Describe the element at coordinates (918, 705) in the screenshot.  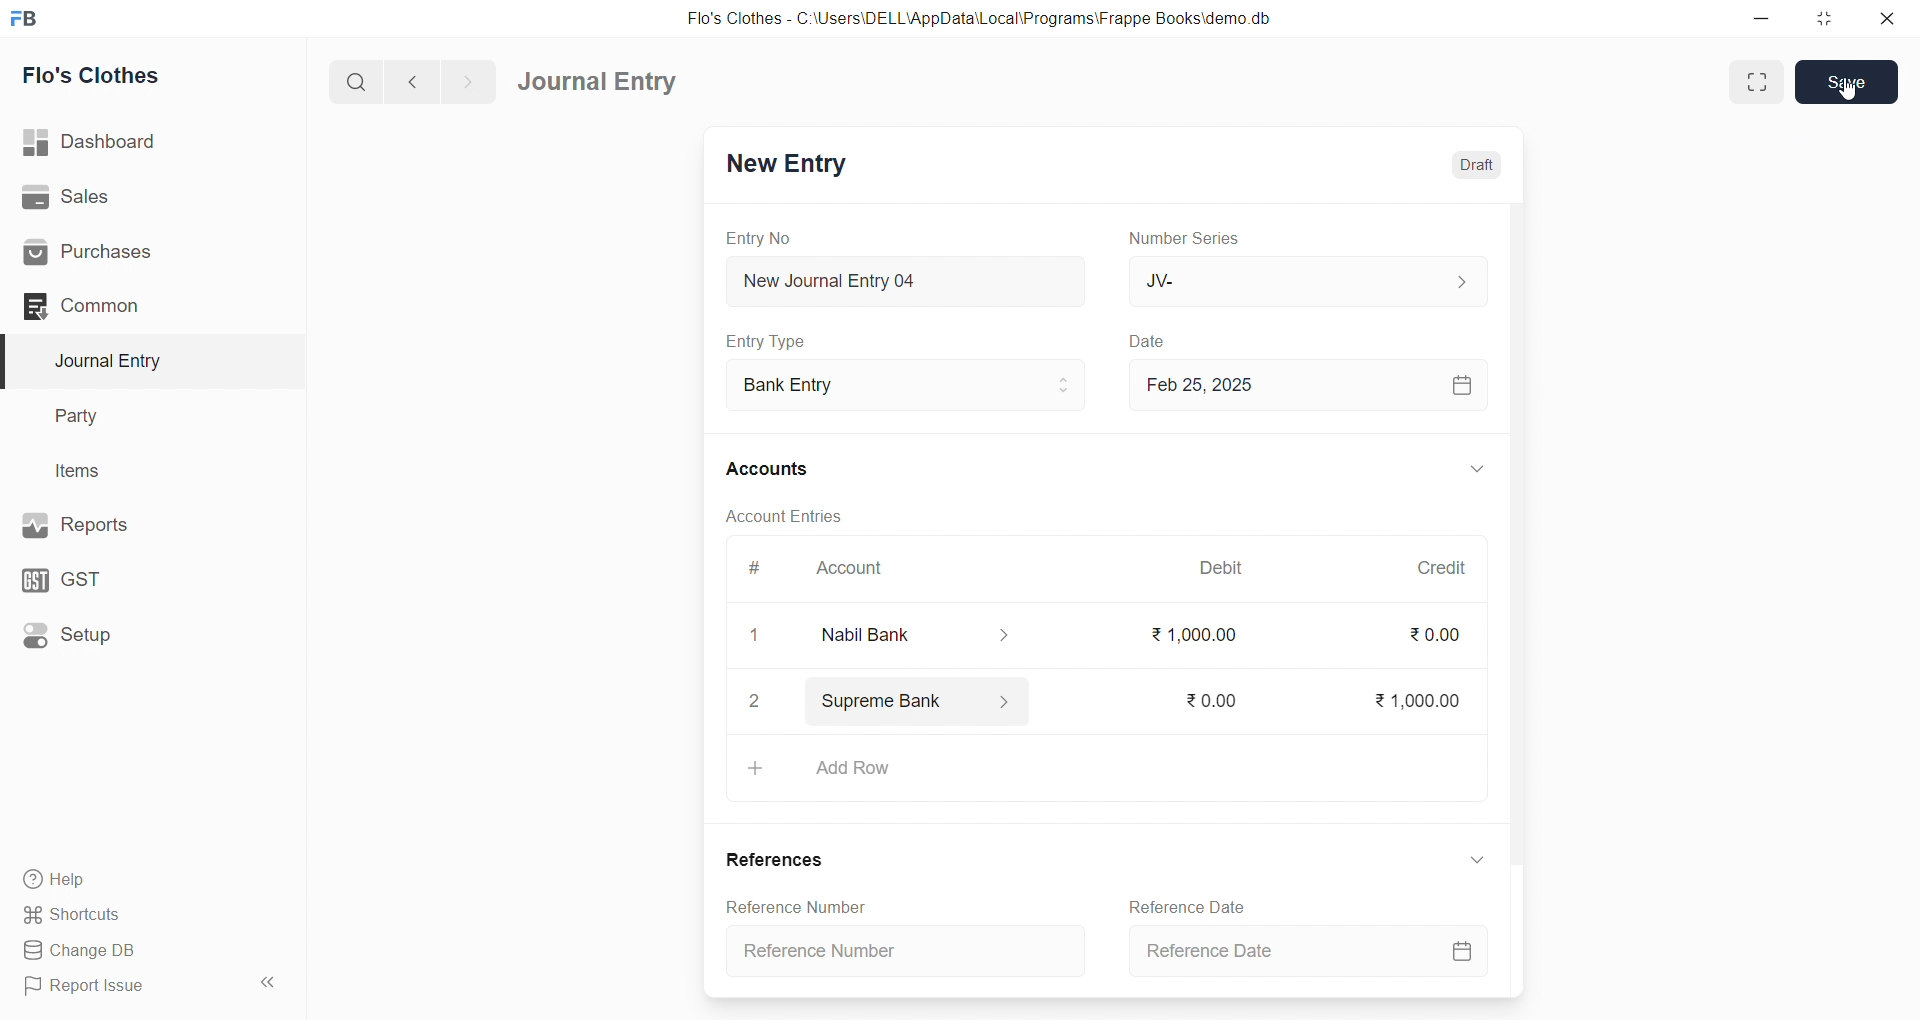
I see `Supreme Bank` at that location.